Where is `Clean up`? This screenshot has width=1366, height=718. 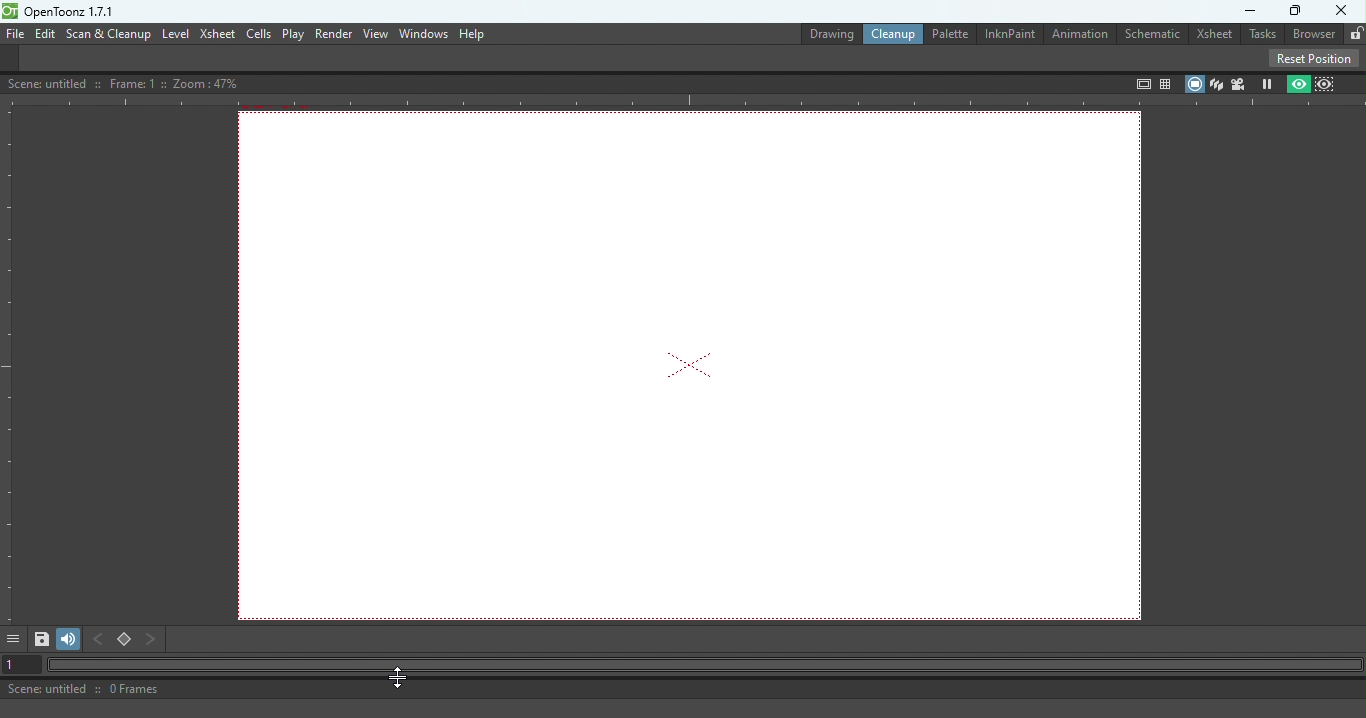
Clean up is located at coordinates (890, 34).